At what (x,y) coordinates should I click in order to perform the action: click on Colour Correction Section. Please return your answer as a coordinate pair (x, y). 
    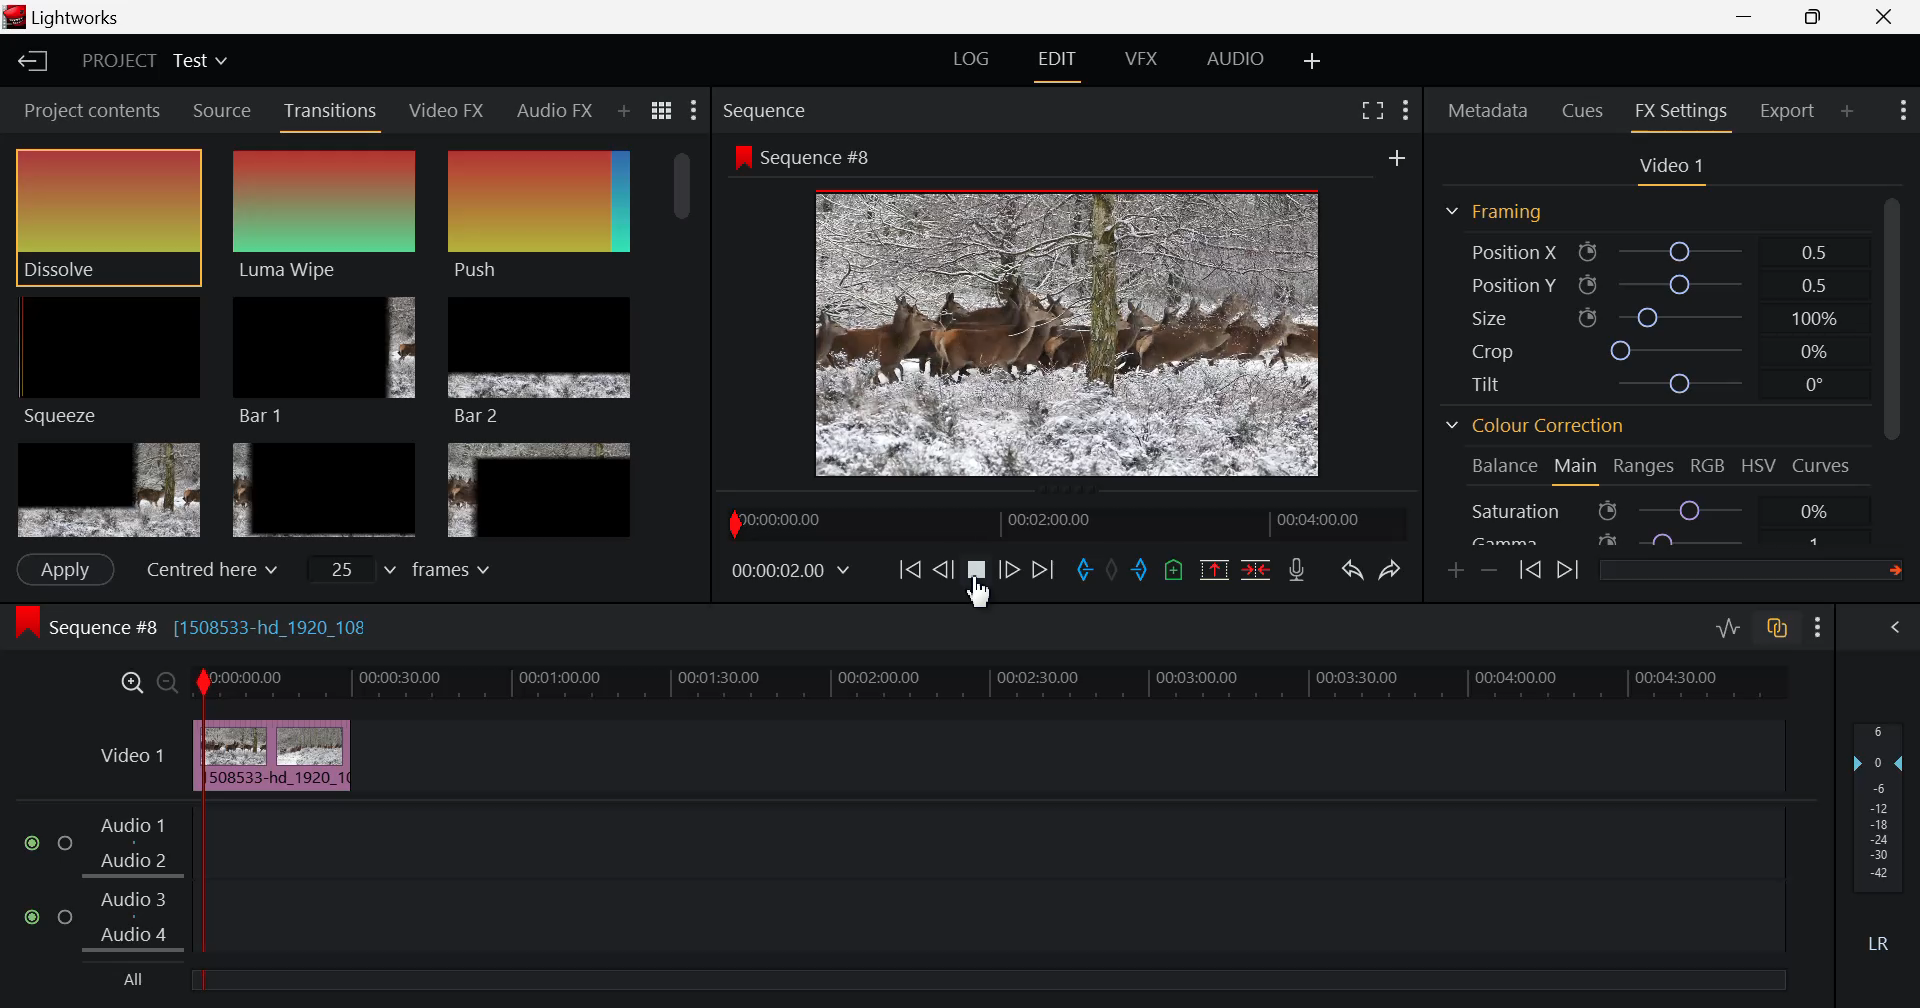
    Looking at the image, I should click on (1536, 428).